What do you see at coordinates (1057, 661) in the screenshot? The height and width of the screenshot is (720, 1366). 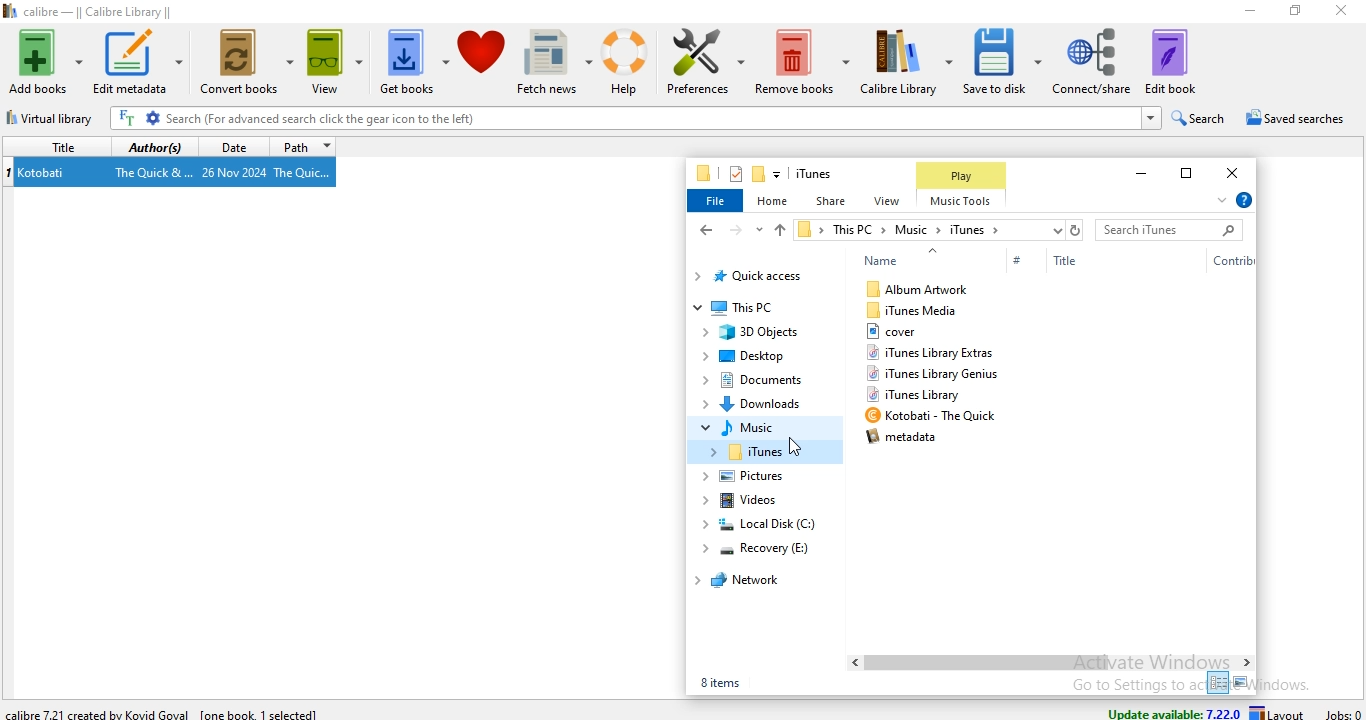 I see `Scroll Bar` at bounding box center [1057, 661].